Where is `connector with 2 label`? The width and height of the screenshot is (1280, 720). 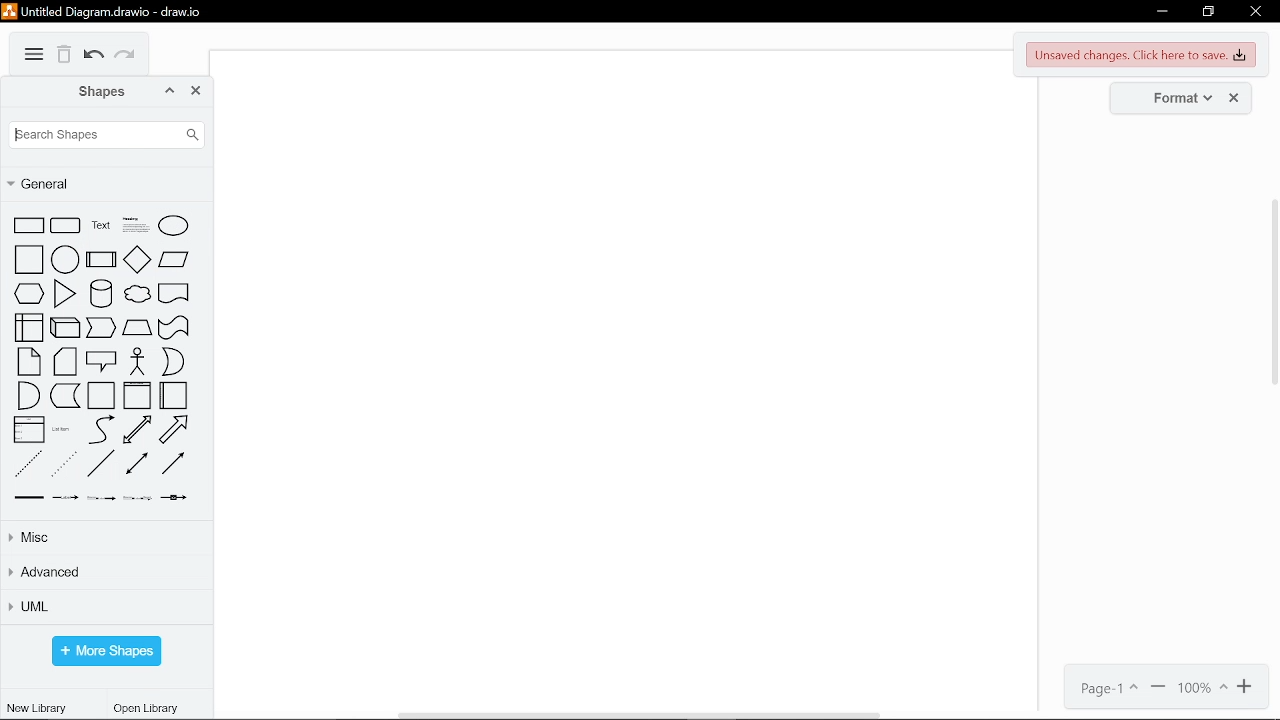 connector with 2 label is located at coordinates (99, 498).